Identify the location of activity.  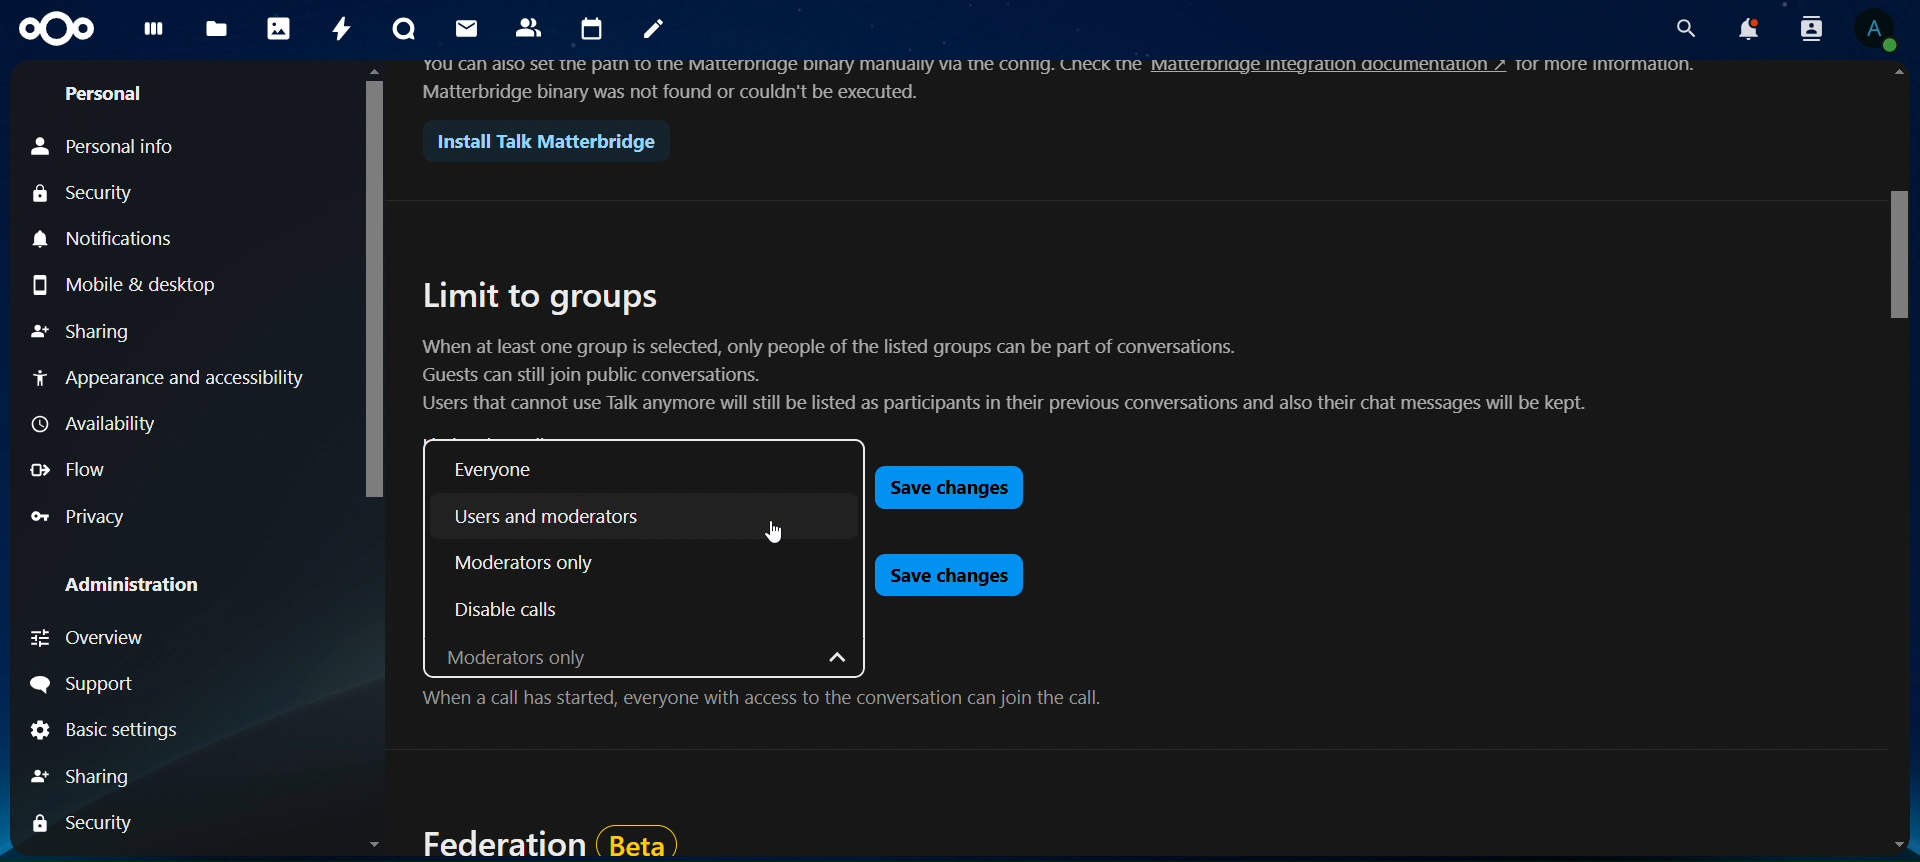
(343, 28).